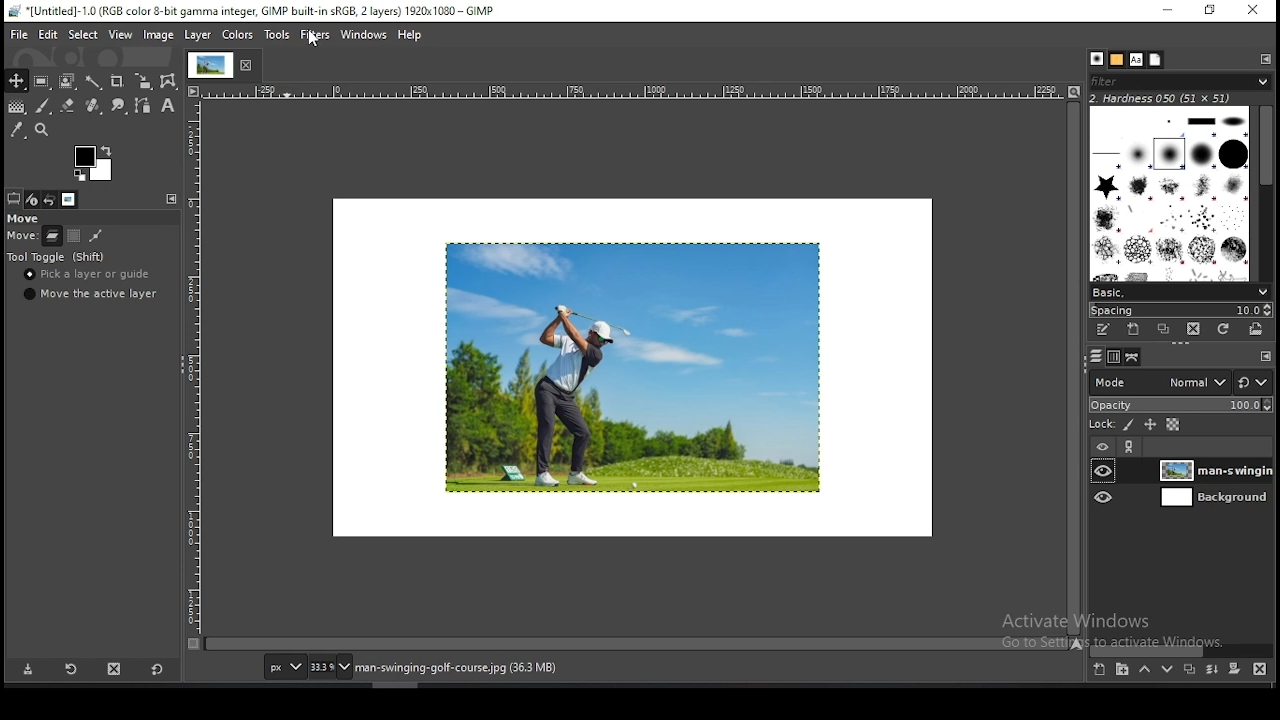 The width and height of the screenshot is (1280, 720). What do you see at coordinates (259, 11) in the screenshot?
I see `*[Untitled]-1.0 (RGB color 8-bit gamma integer, GIMP built-in sRGB, 2 layers) 1920x1080 - GIMP` at bounding box center [259, 11].